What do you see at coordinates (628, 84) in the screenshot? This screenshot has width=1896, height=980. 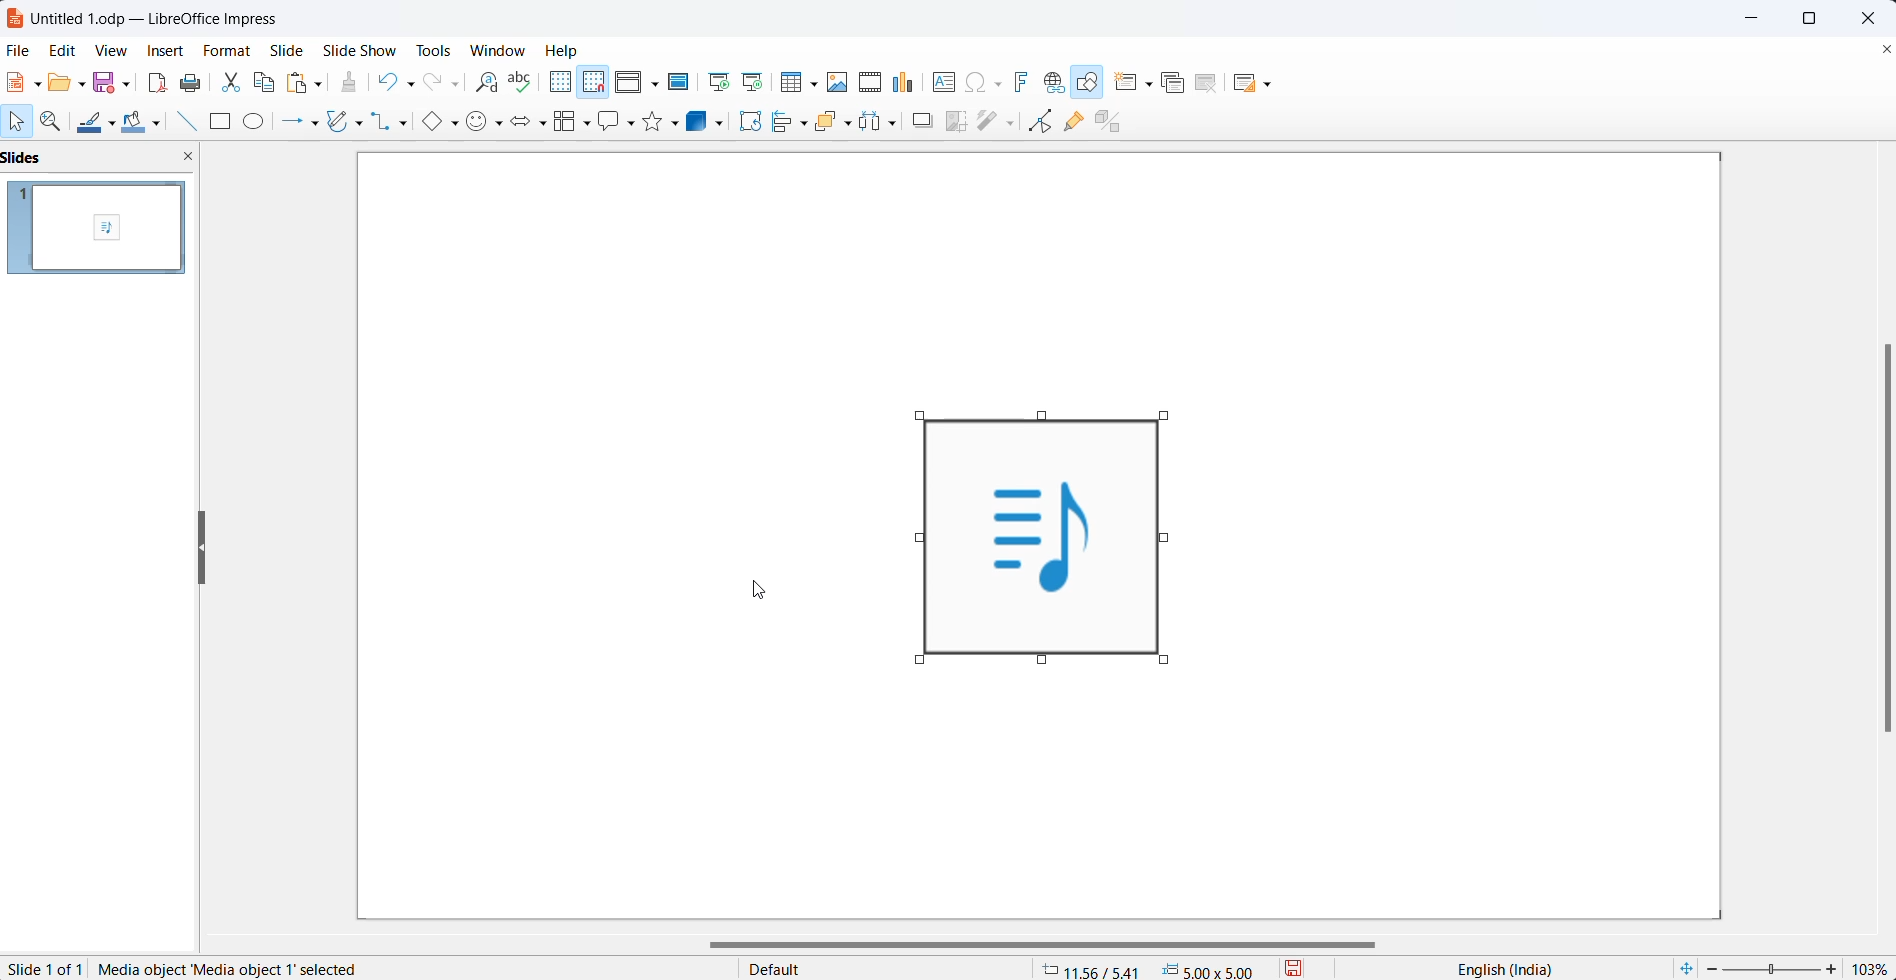 I see `display views` at bounding box center [628, 84].